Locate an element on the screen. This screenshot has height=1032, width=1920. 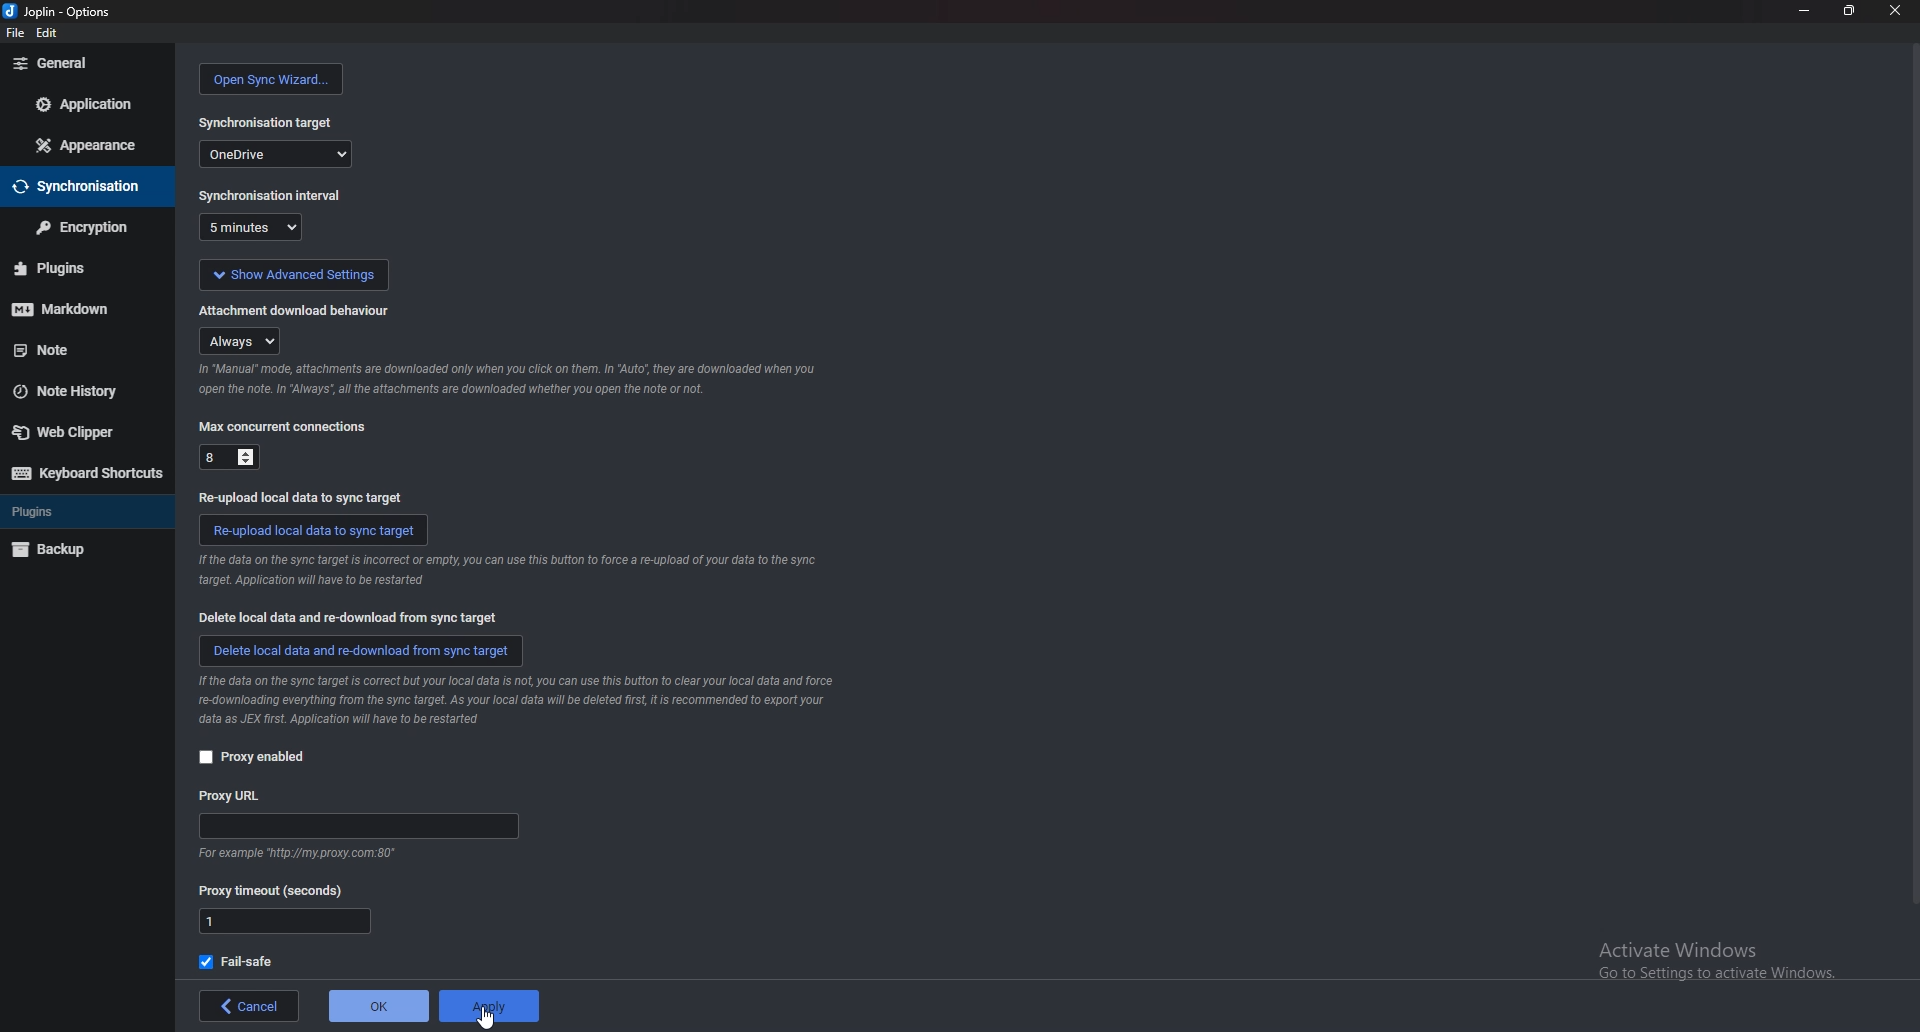
back is located at coordinates (245, 1005).